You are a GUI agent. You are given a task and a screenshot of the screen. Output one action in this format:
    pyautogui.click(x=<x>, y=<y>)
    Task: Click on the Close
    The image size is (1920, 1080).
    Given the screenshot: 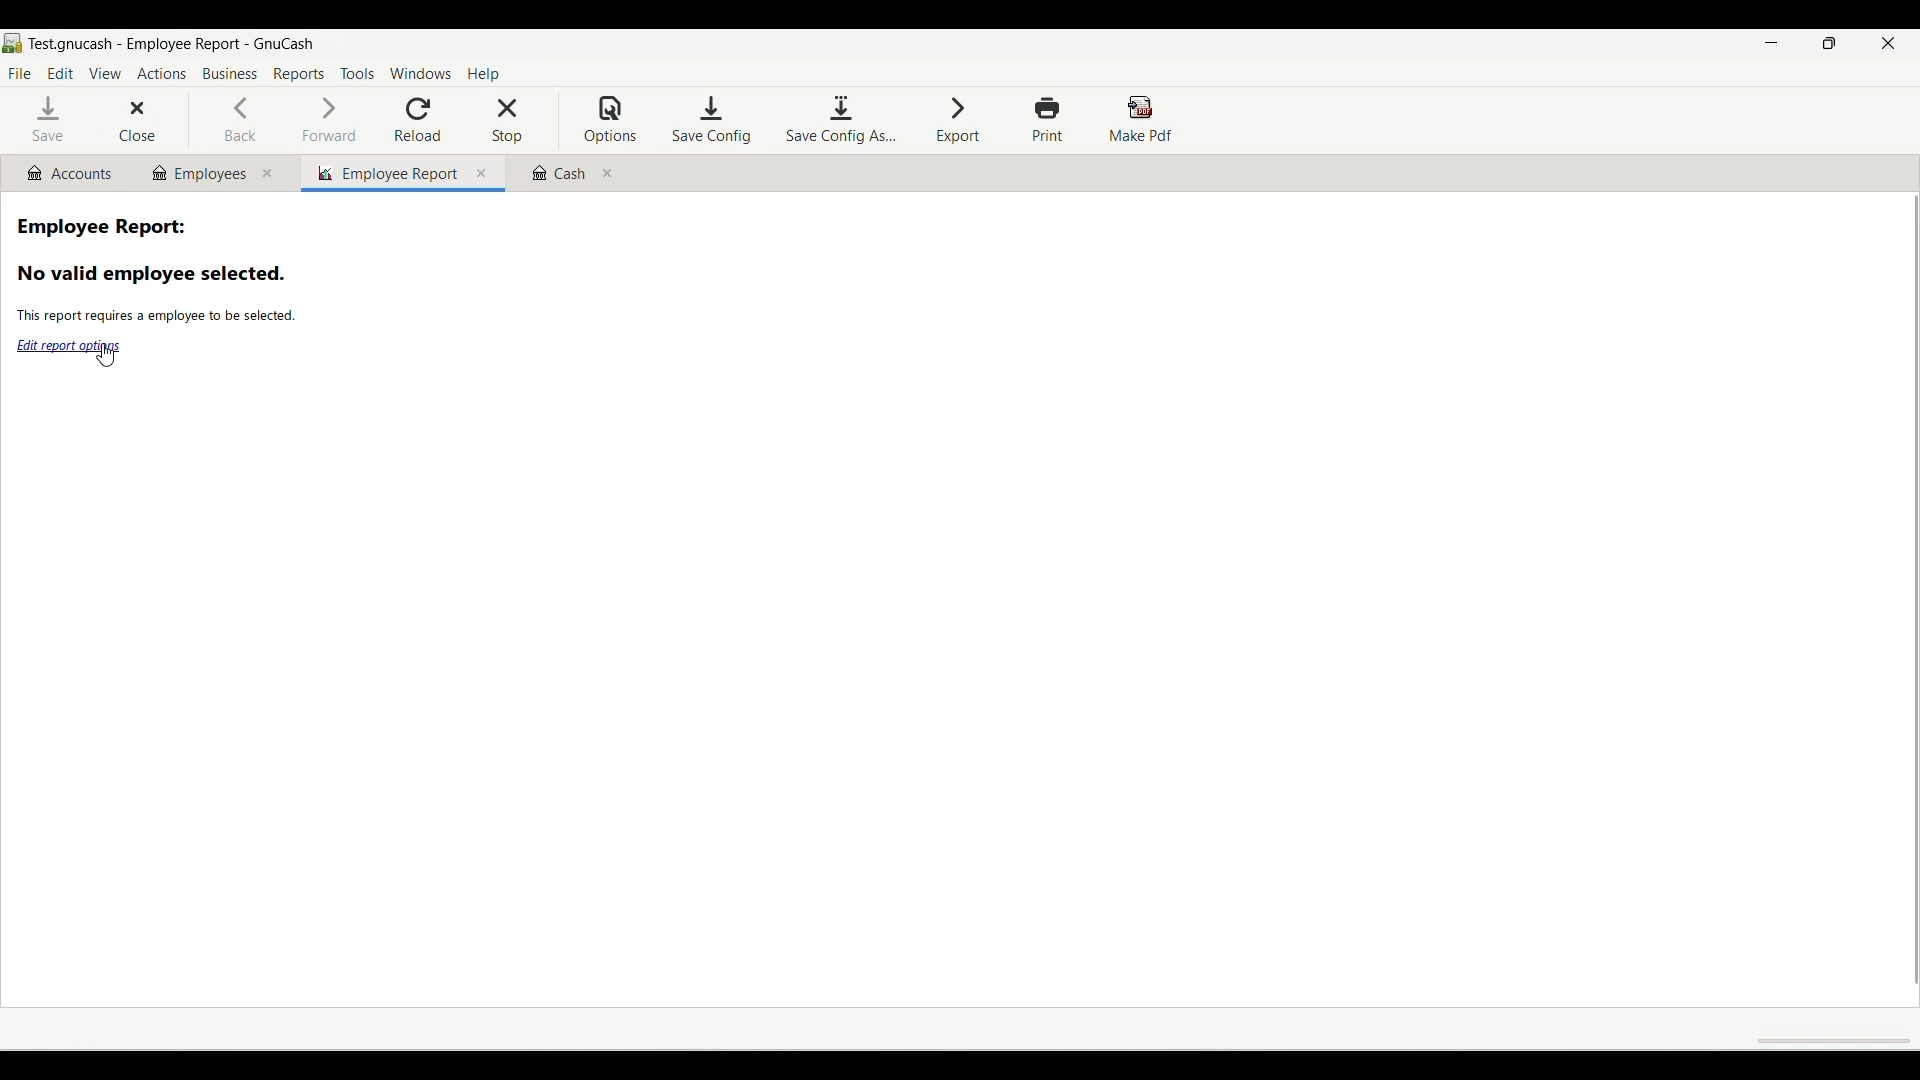 What is the action you would take?
    pyautogui.click(x=138, y=121)
    